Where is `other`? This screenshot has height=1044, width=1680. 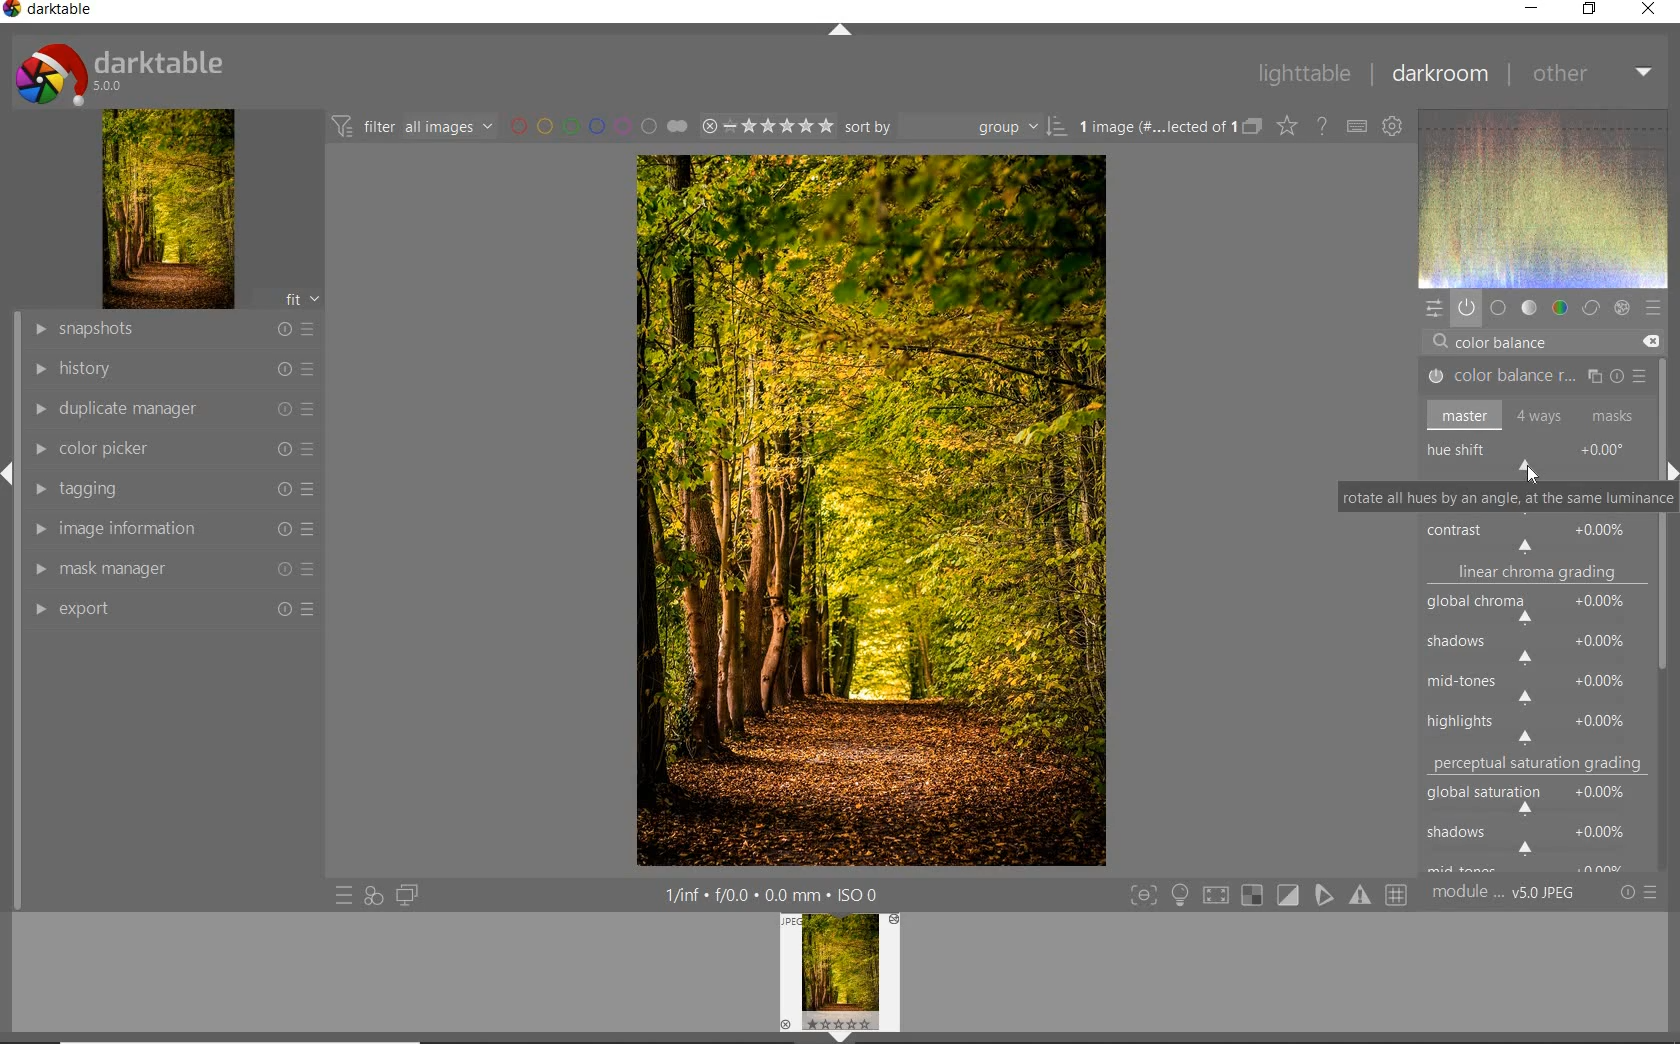
other is located at coordinates (1594, 75).